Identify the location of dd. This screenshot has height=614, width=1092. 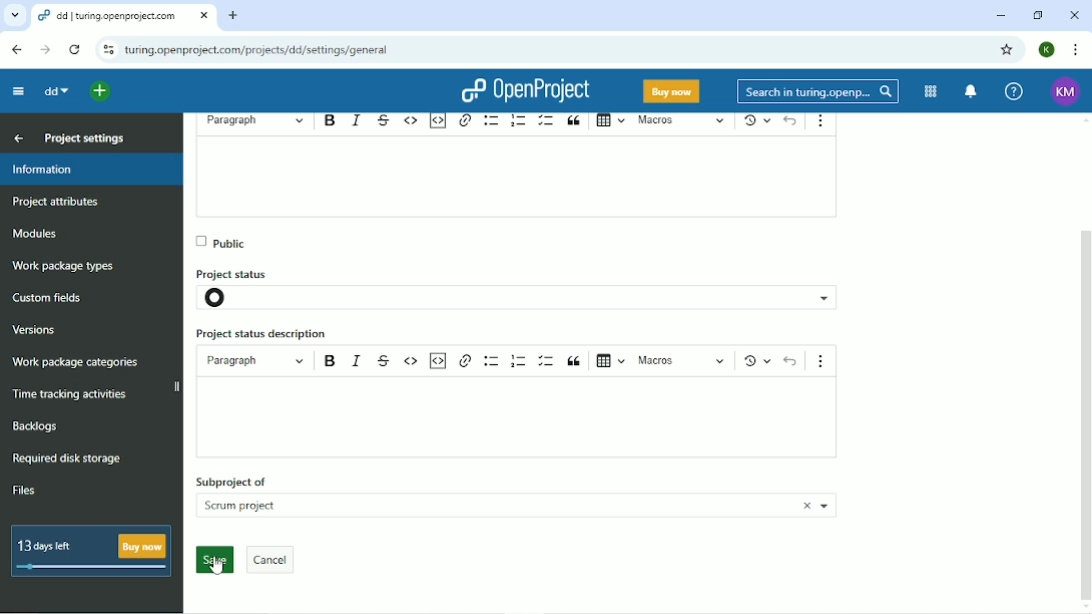
(55, 91).